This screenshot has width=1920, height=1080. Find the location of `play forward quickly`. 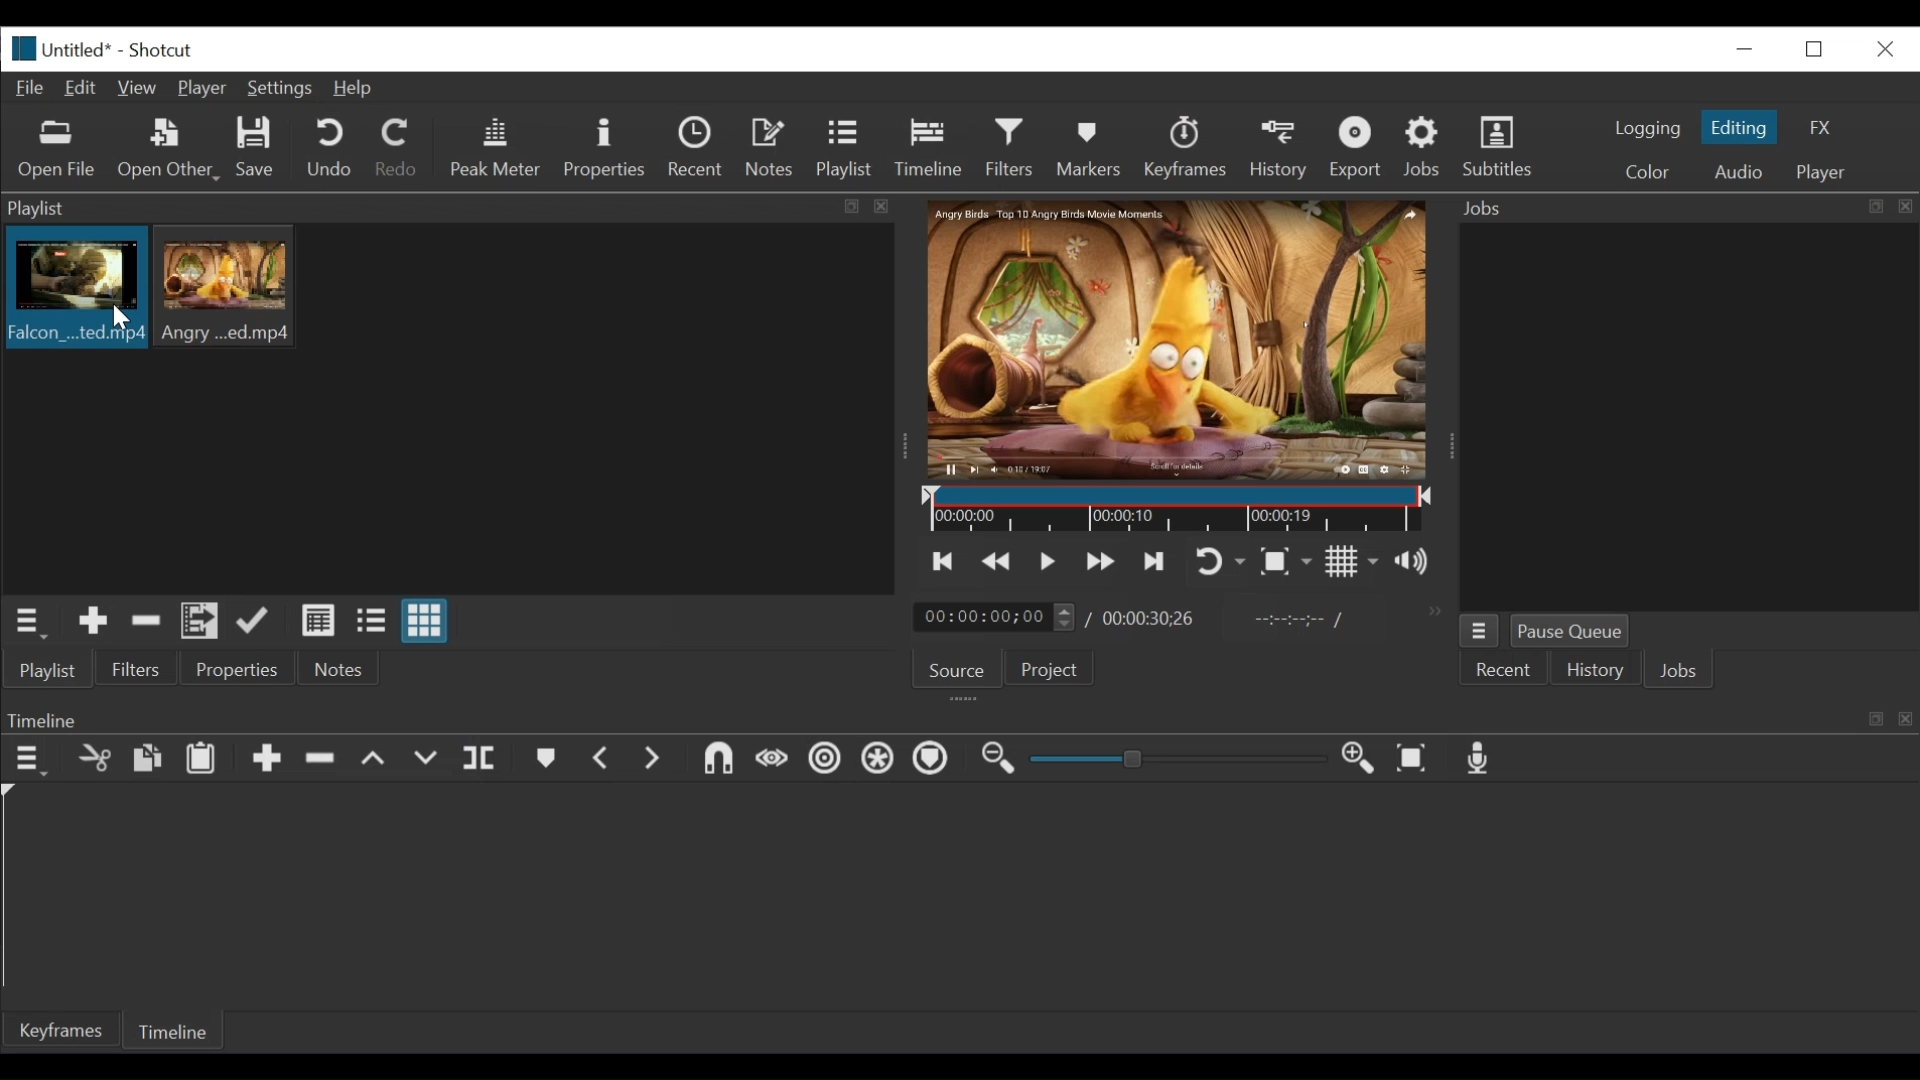

play forward quickly is located at coordinates (1103, 564).